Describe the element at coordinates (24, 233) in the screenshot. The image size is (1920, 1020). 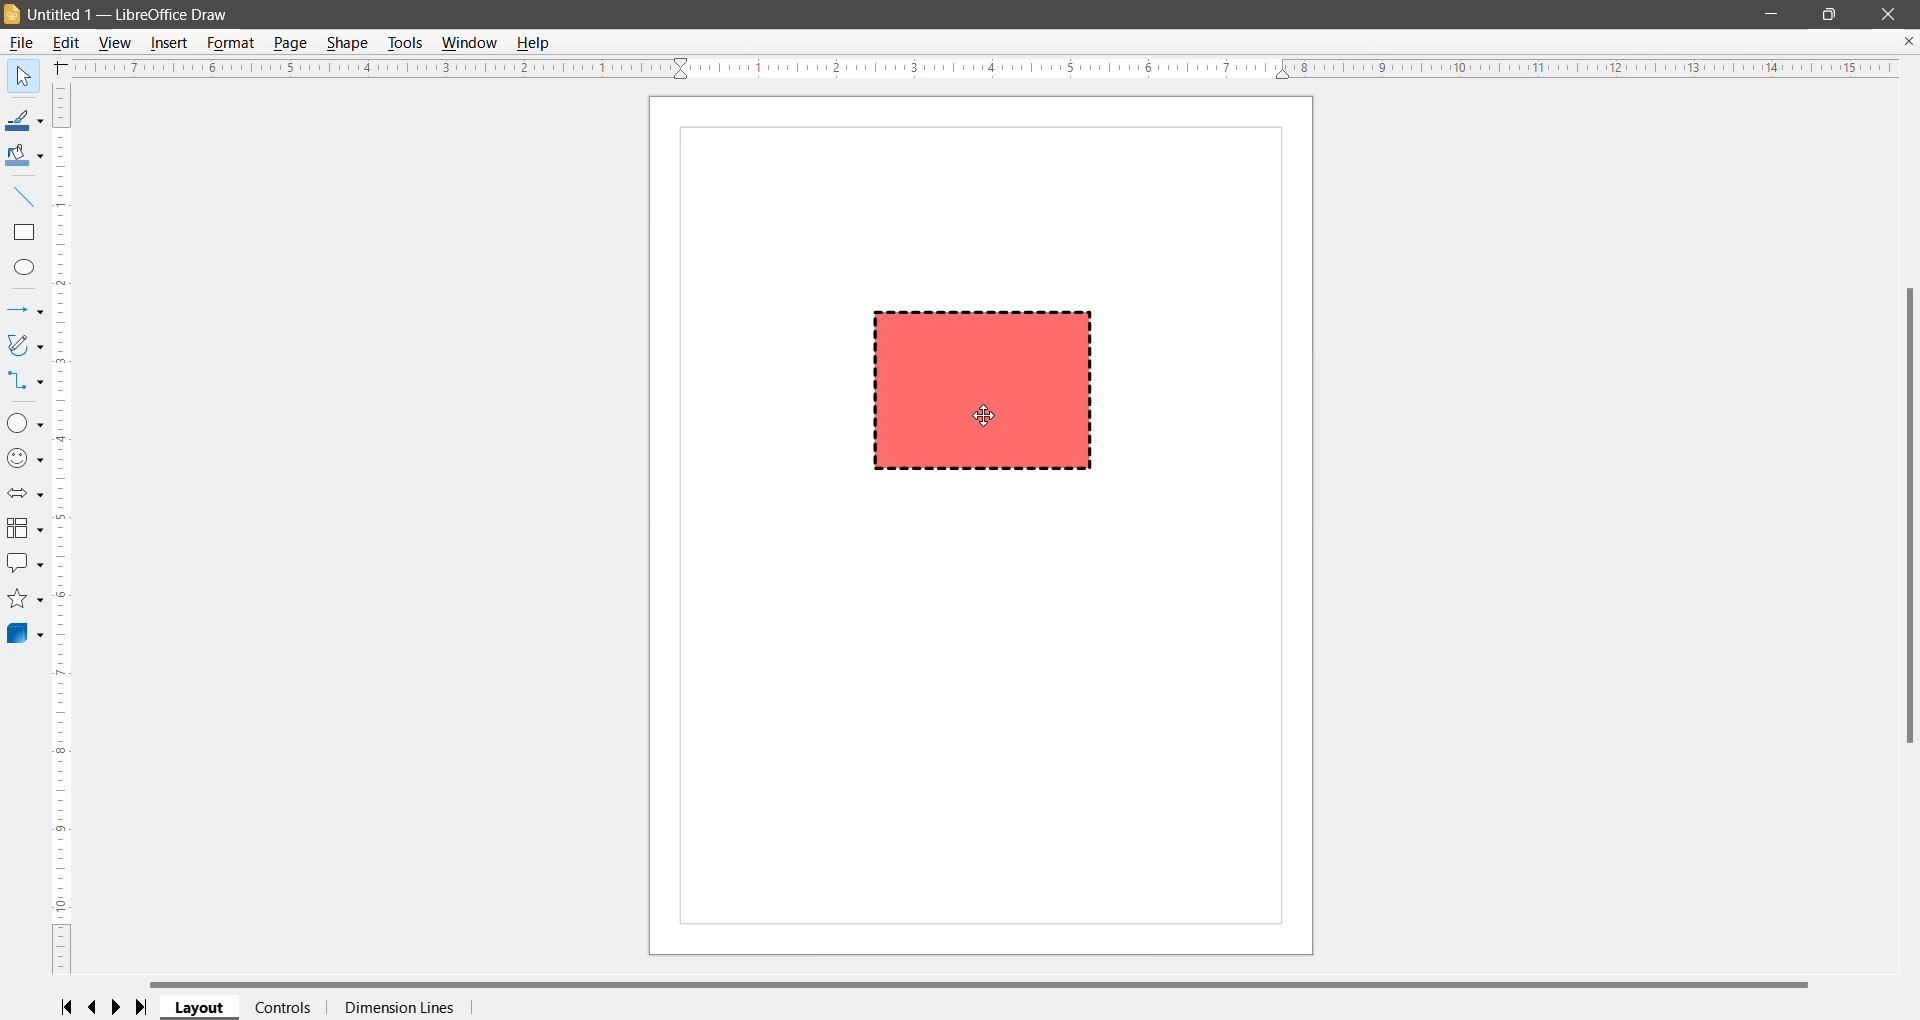
I see `Rectangle` at that location.